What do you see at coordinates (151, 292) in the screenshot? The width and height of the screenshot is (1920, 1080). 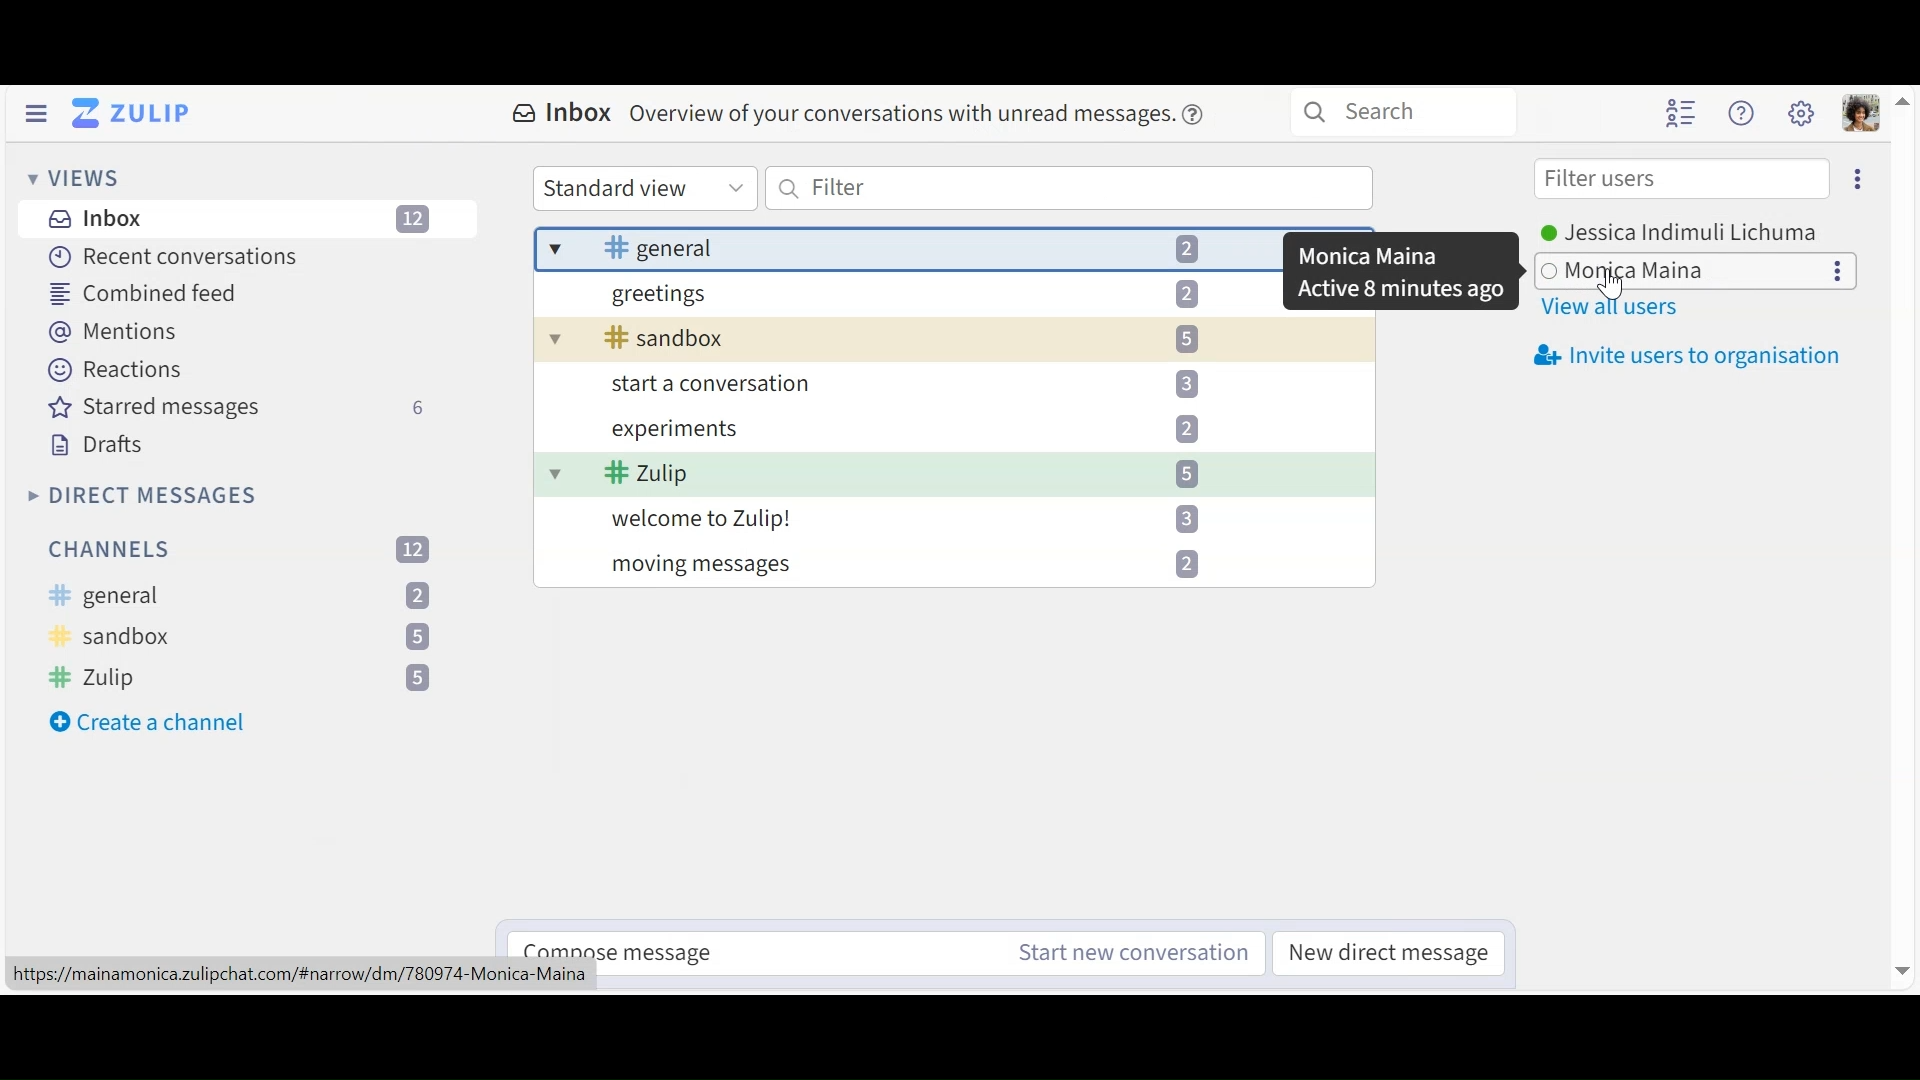 I see `Combined feed` at bounding box center [151, 292].